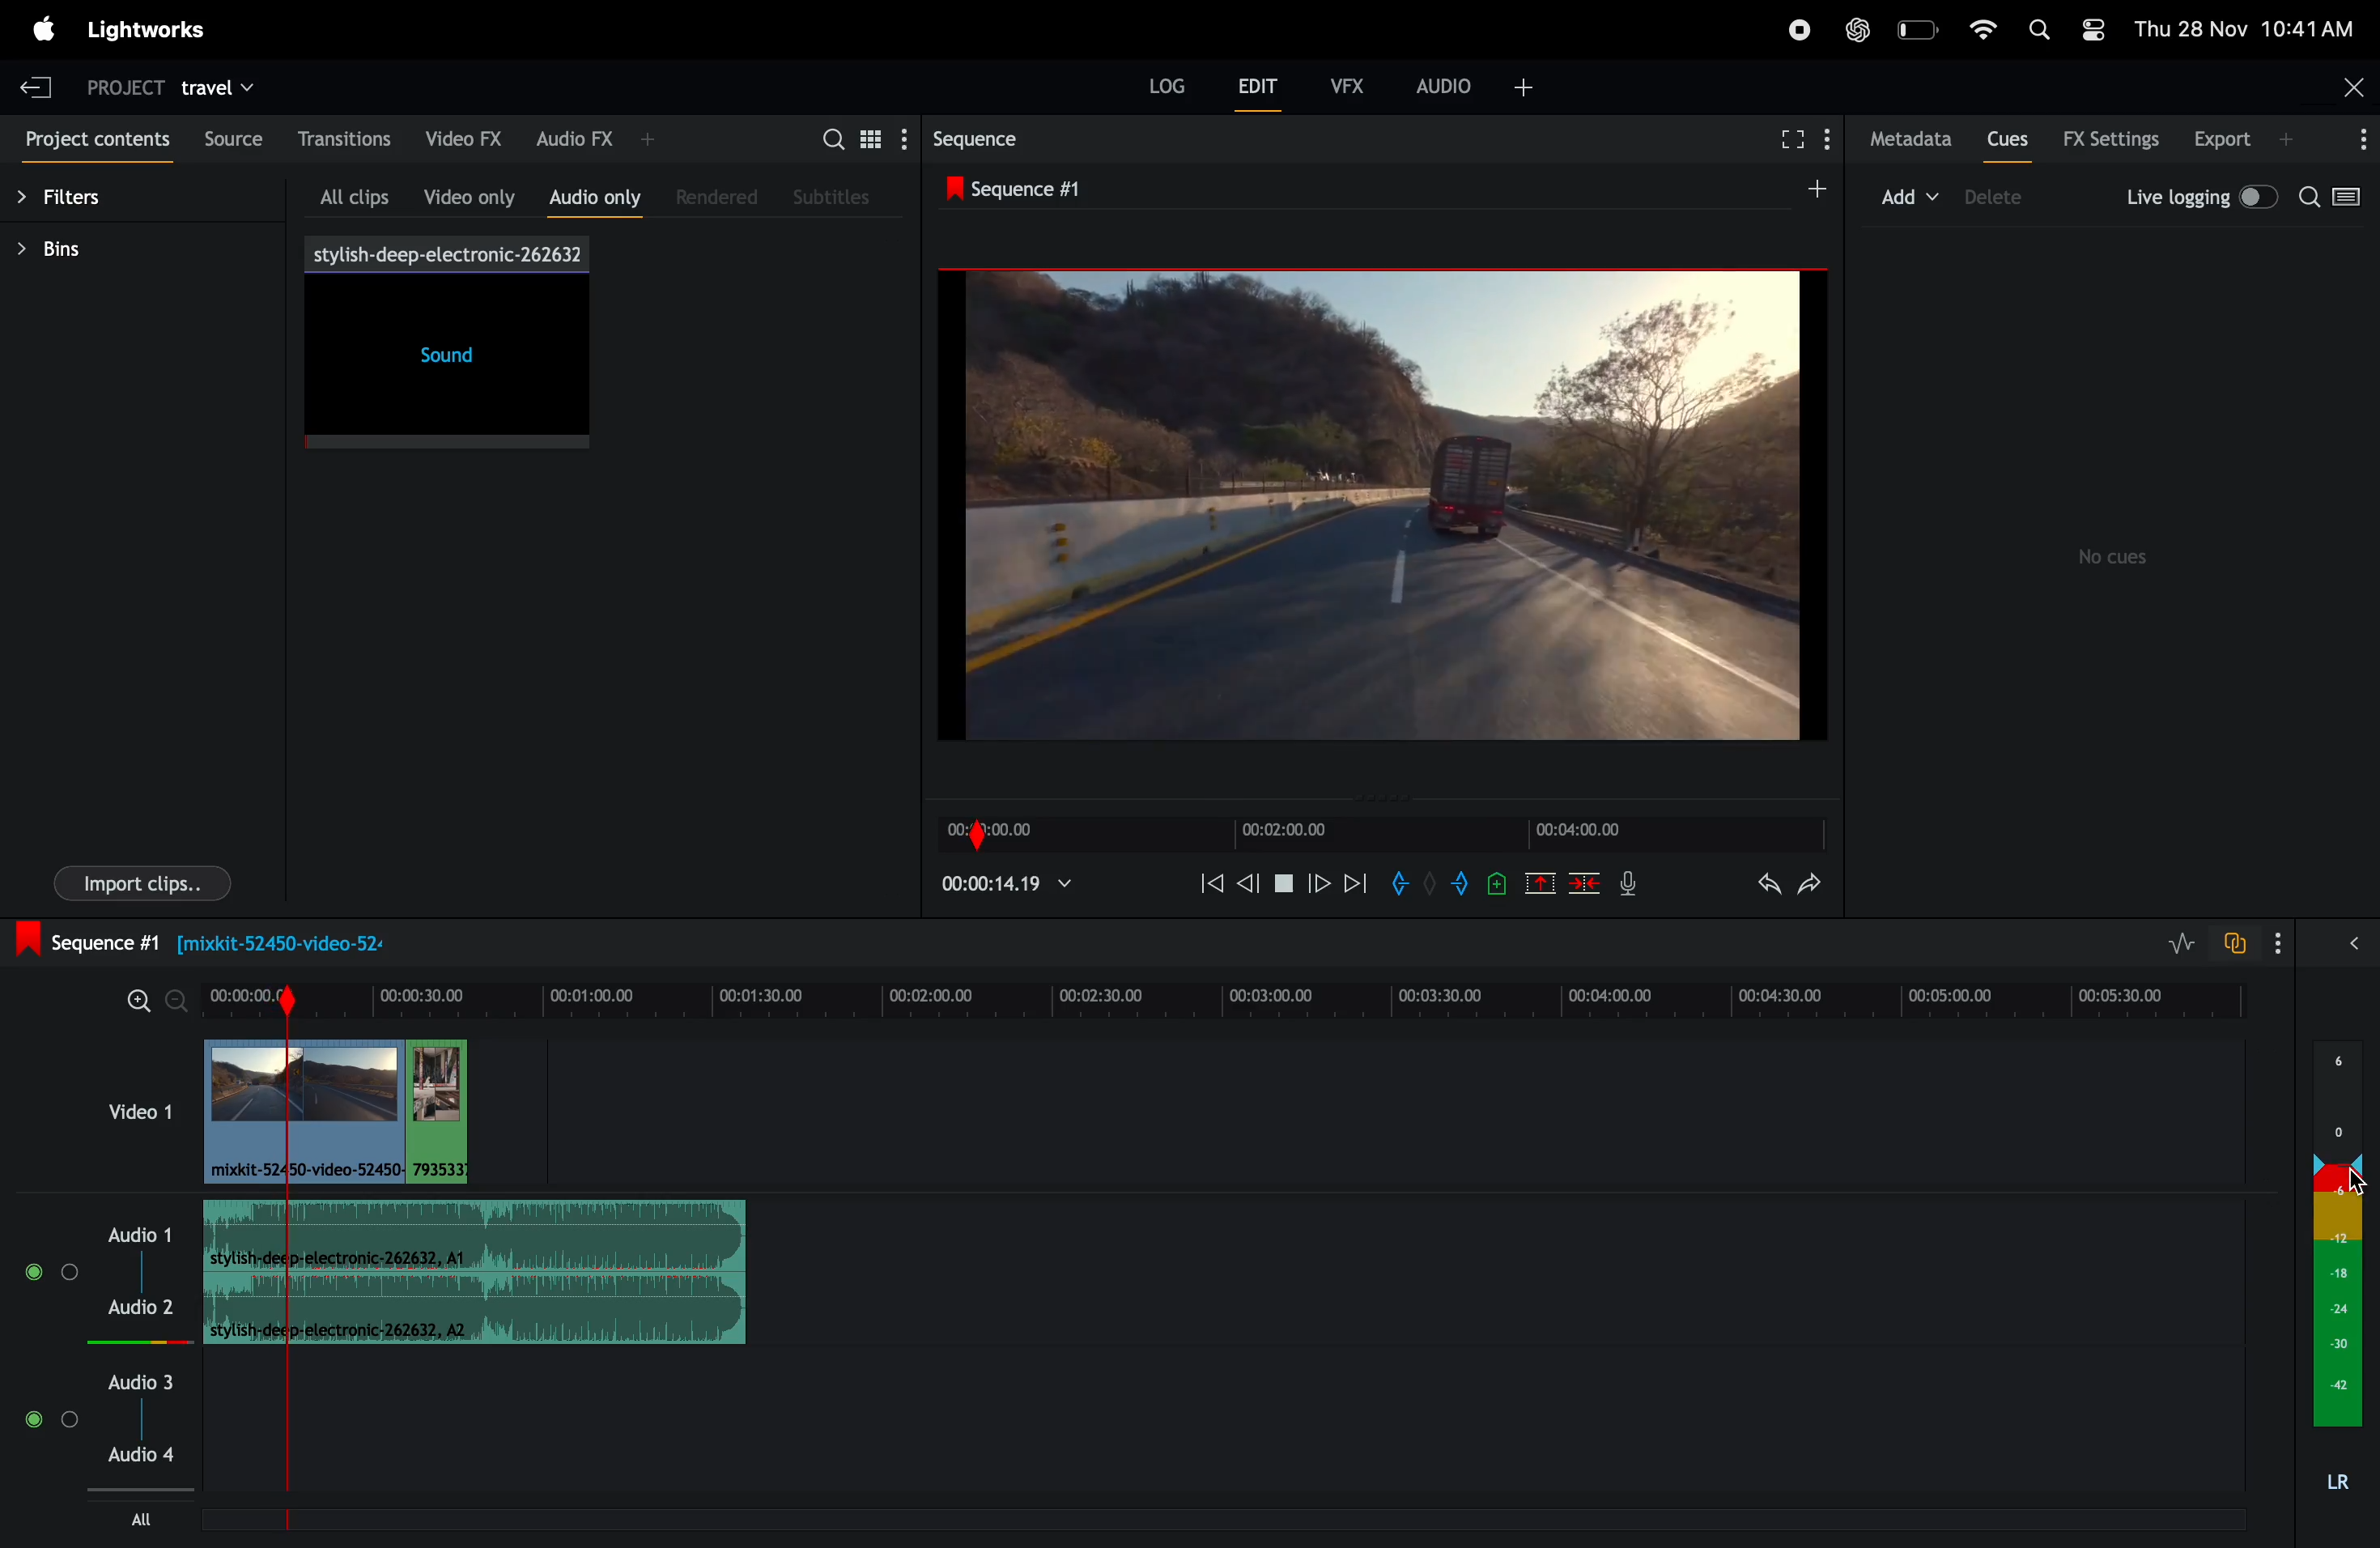 The height and width of the screenshot is (1548, 2380). I want to click on nudge back one fame, so click(1250, 880).